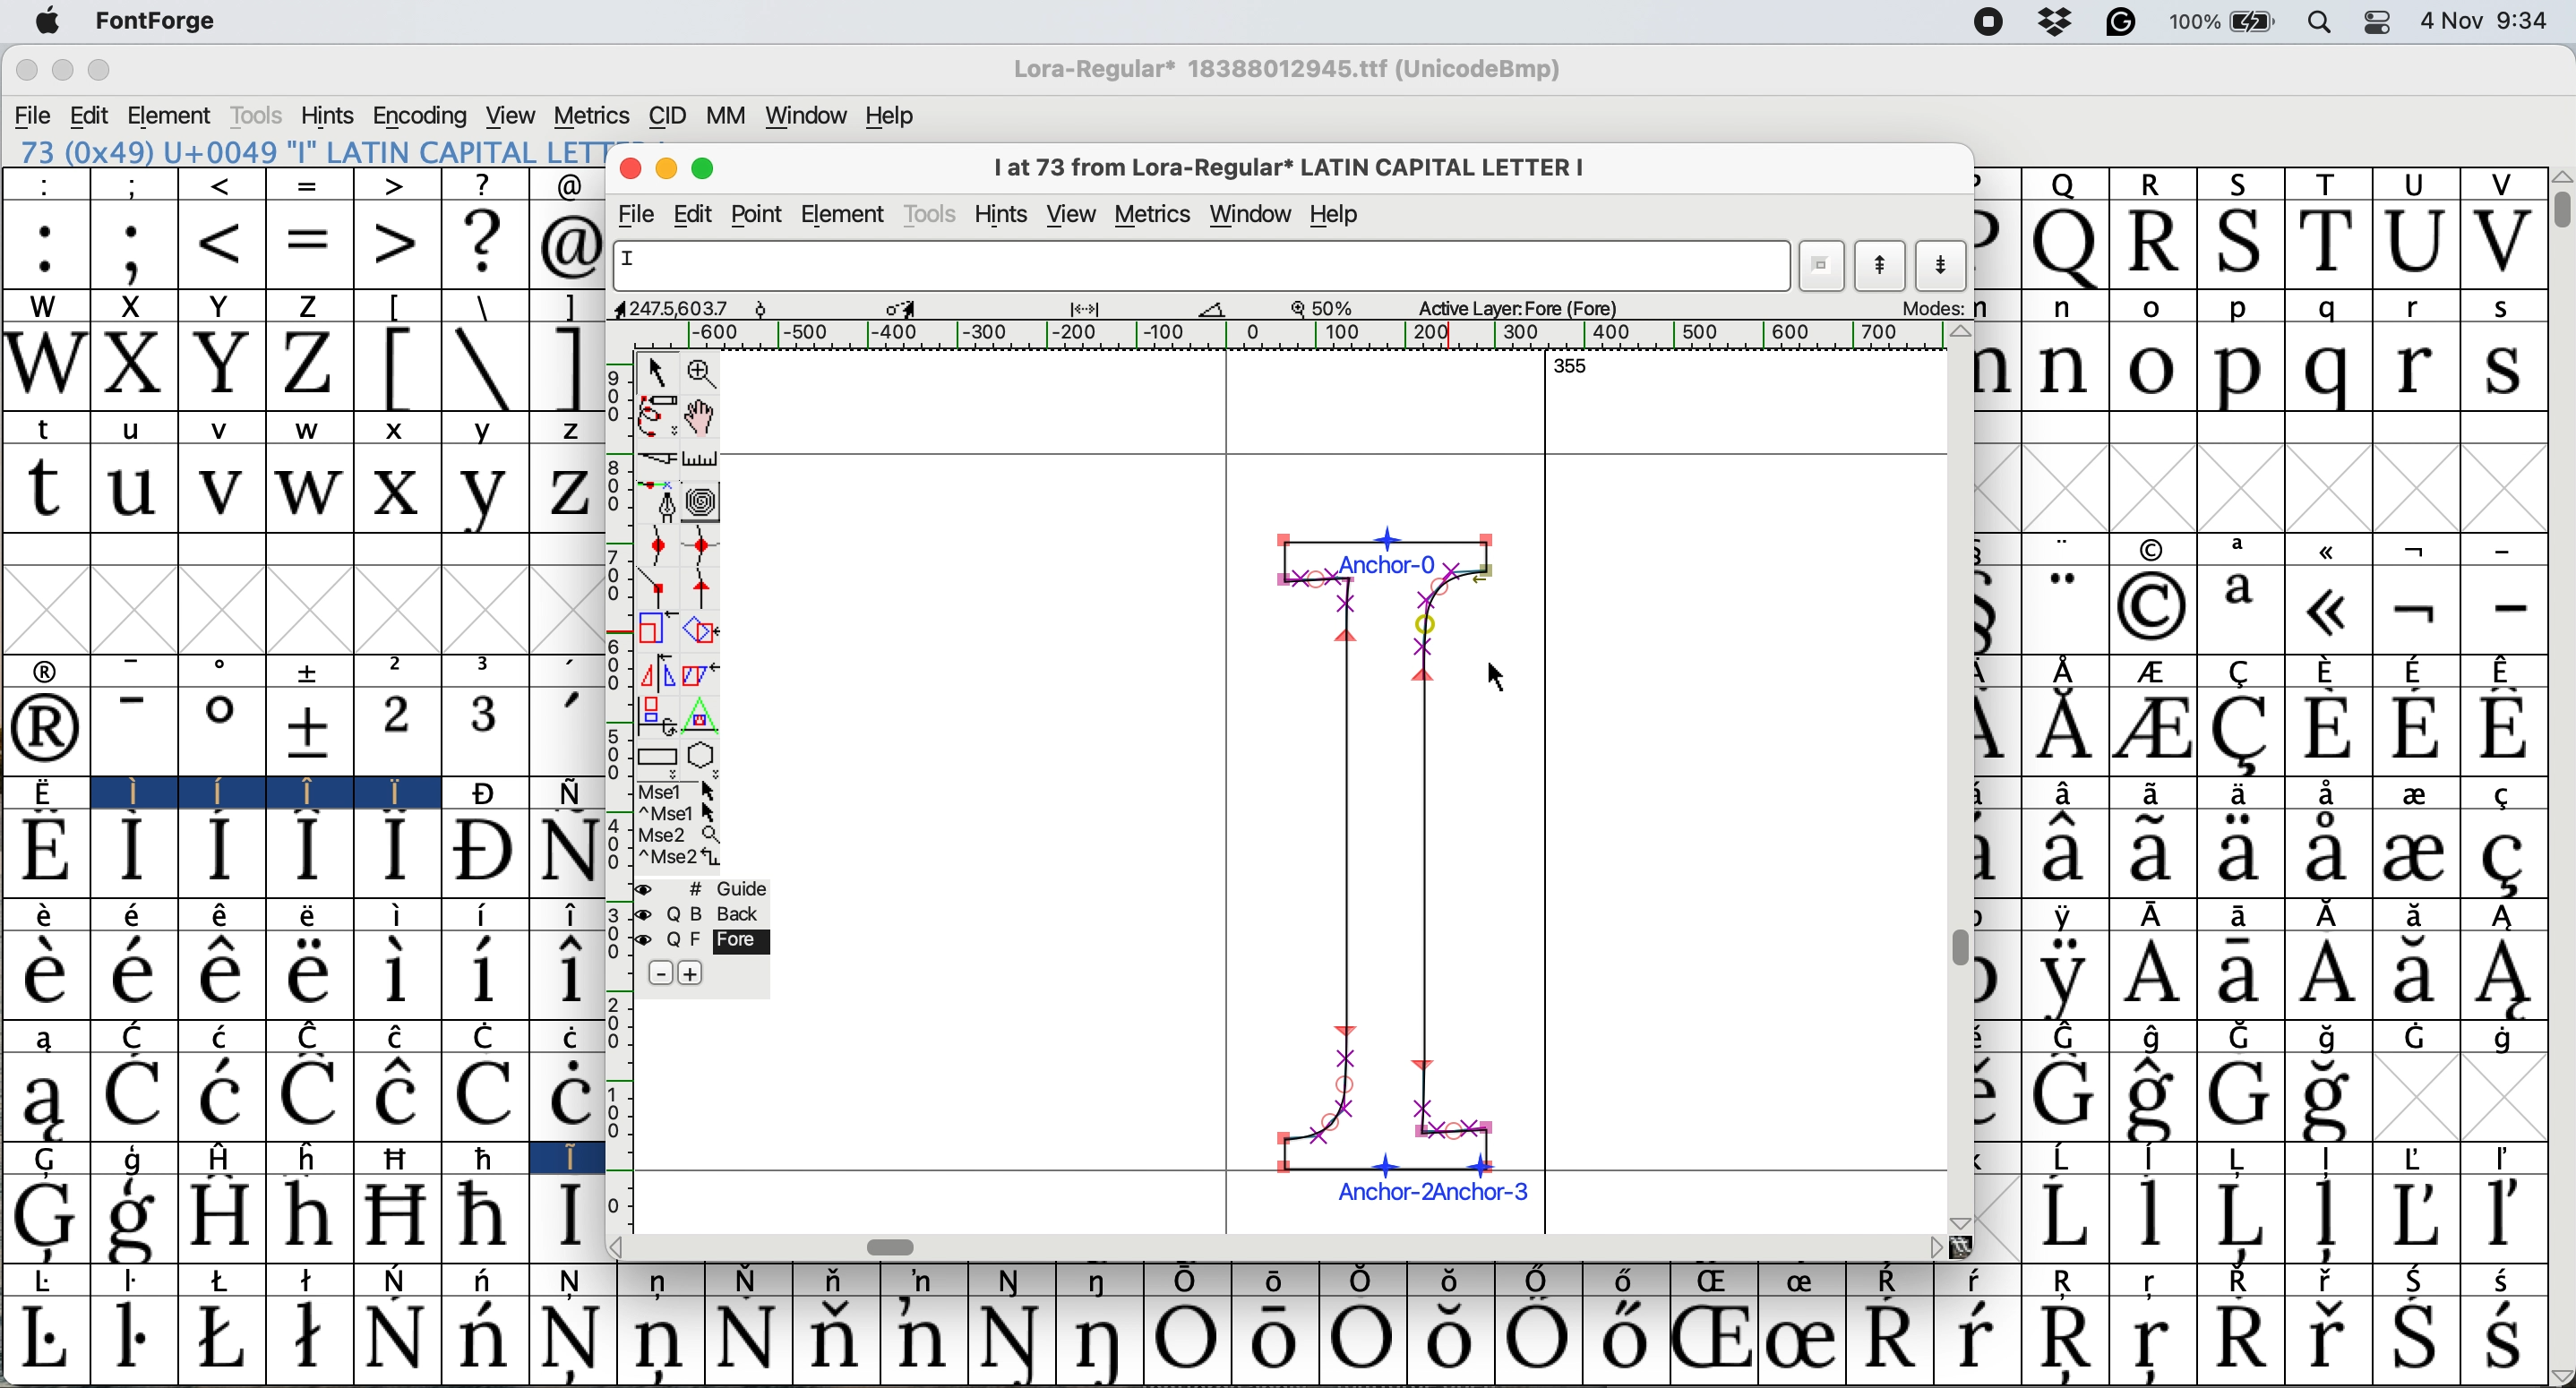 The height and width of the screenshot is (1388, 2576). What do you see at coordinates (1540, 1278) in the screenshot?
I see `Symbol` at bounding box center [1540, 1278].